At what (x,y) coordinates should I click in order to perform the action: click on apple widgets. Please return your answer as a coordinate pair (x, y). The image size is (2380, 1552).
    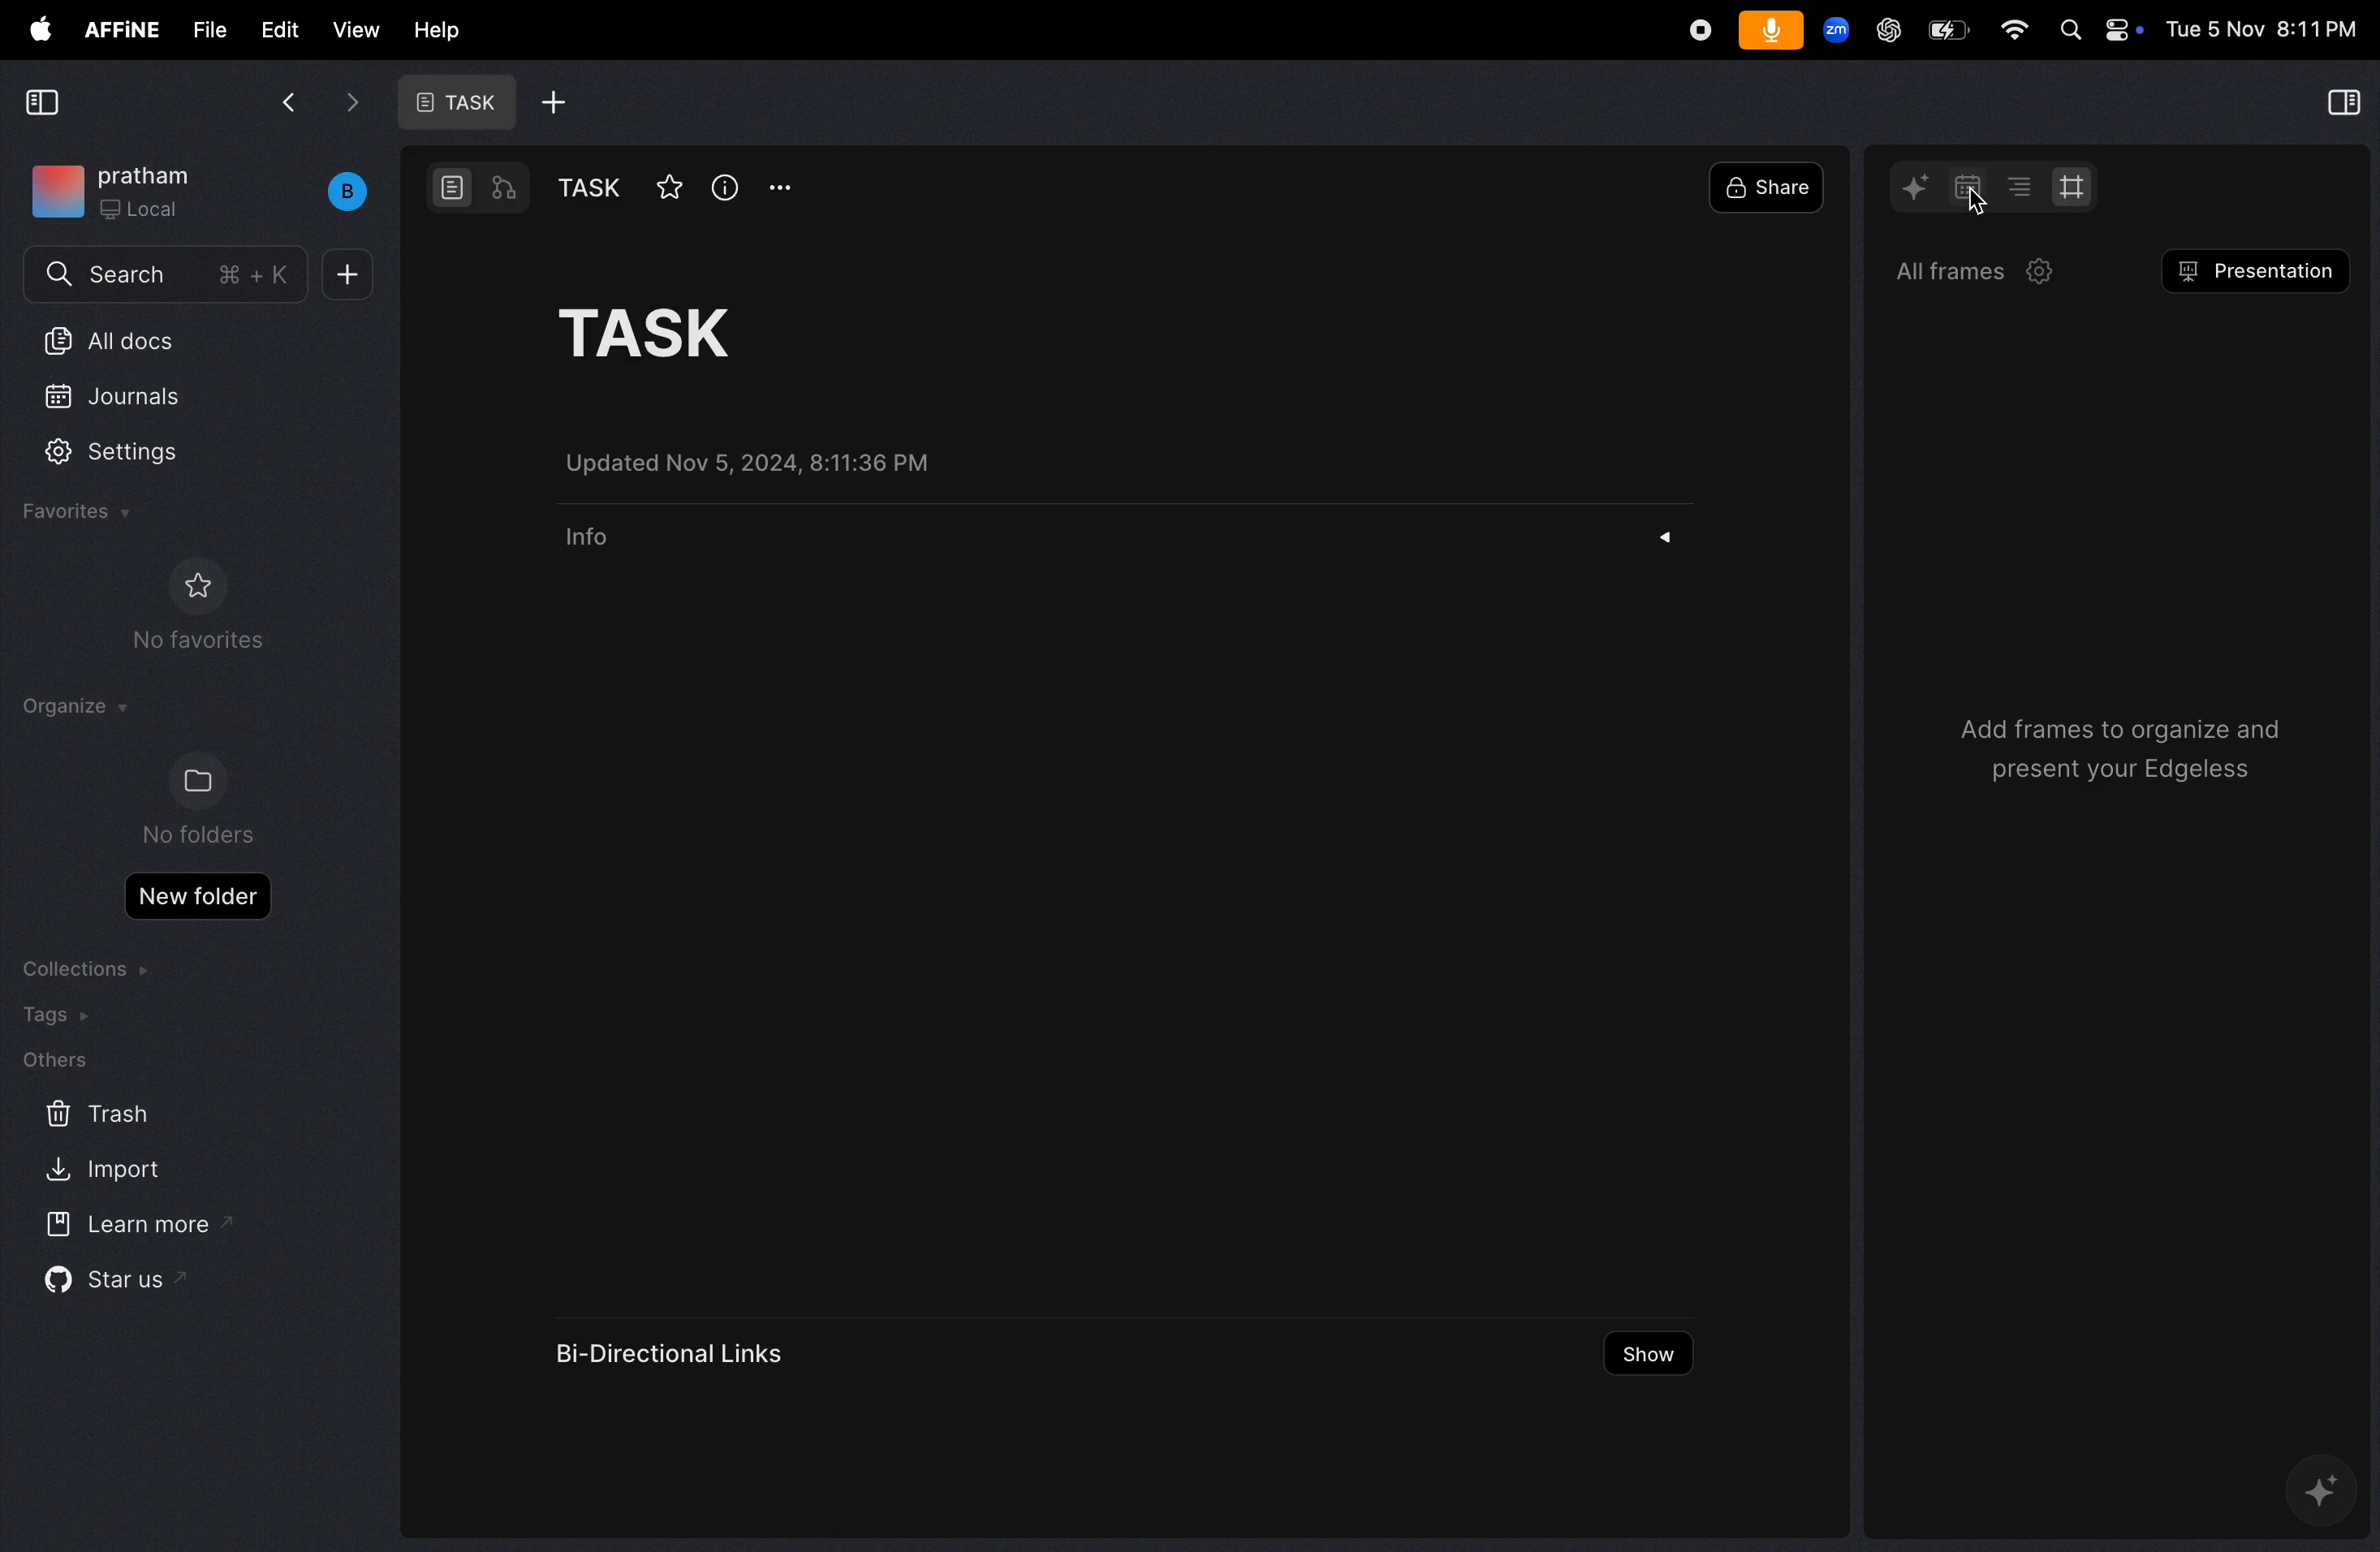
    Looking at the image, I should click on (2101, 31).